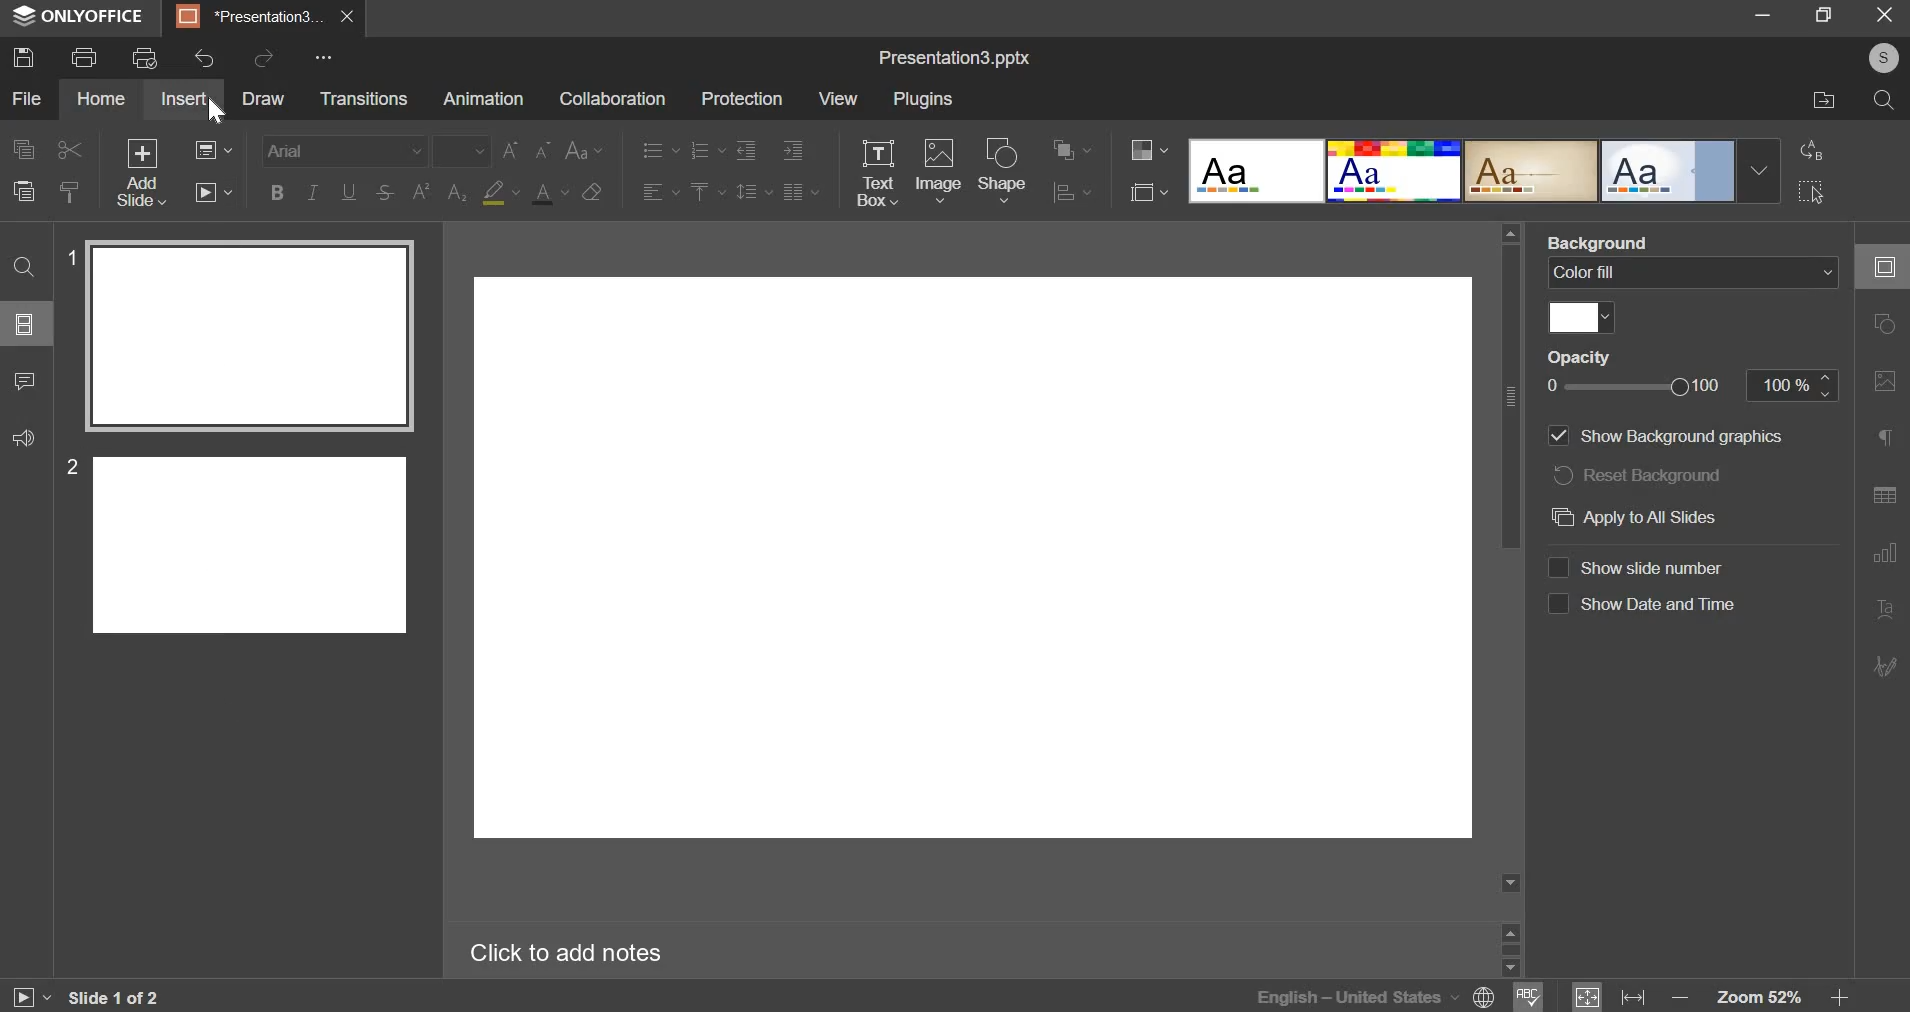 This screenshot has height=1012, width=1910. Describe the element at coordinates (1004, 172) in the screenshot. I see `shape` at that location.